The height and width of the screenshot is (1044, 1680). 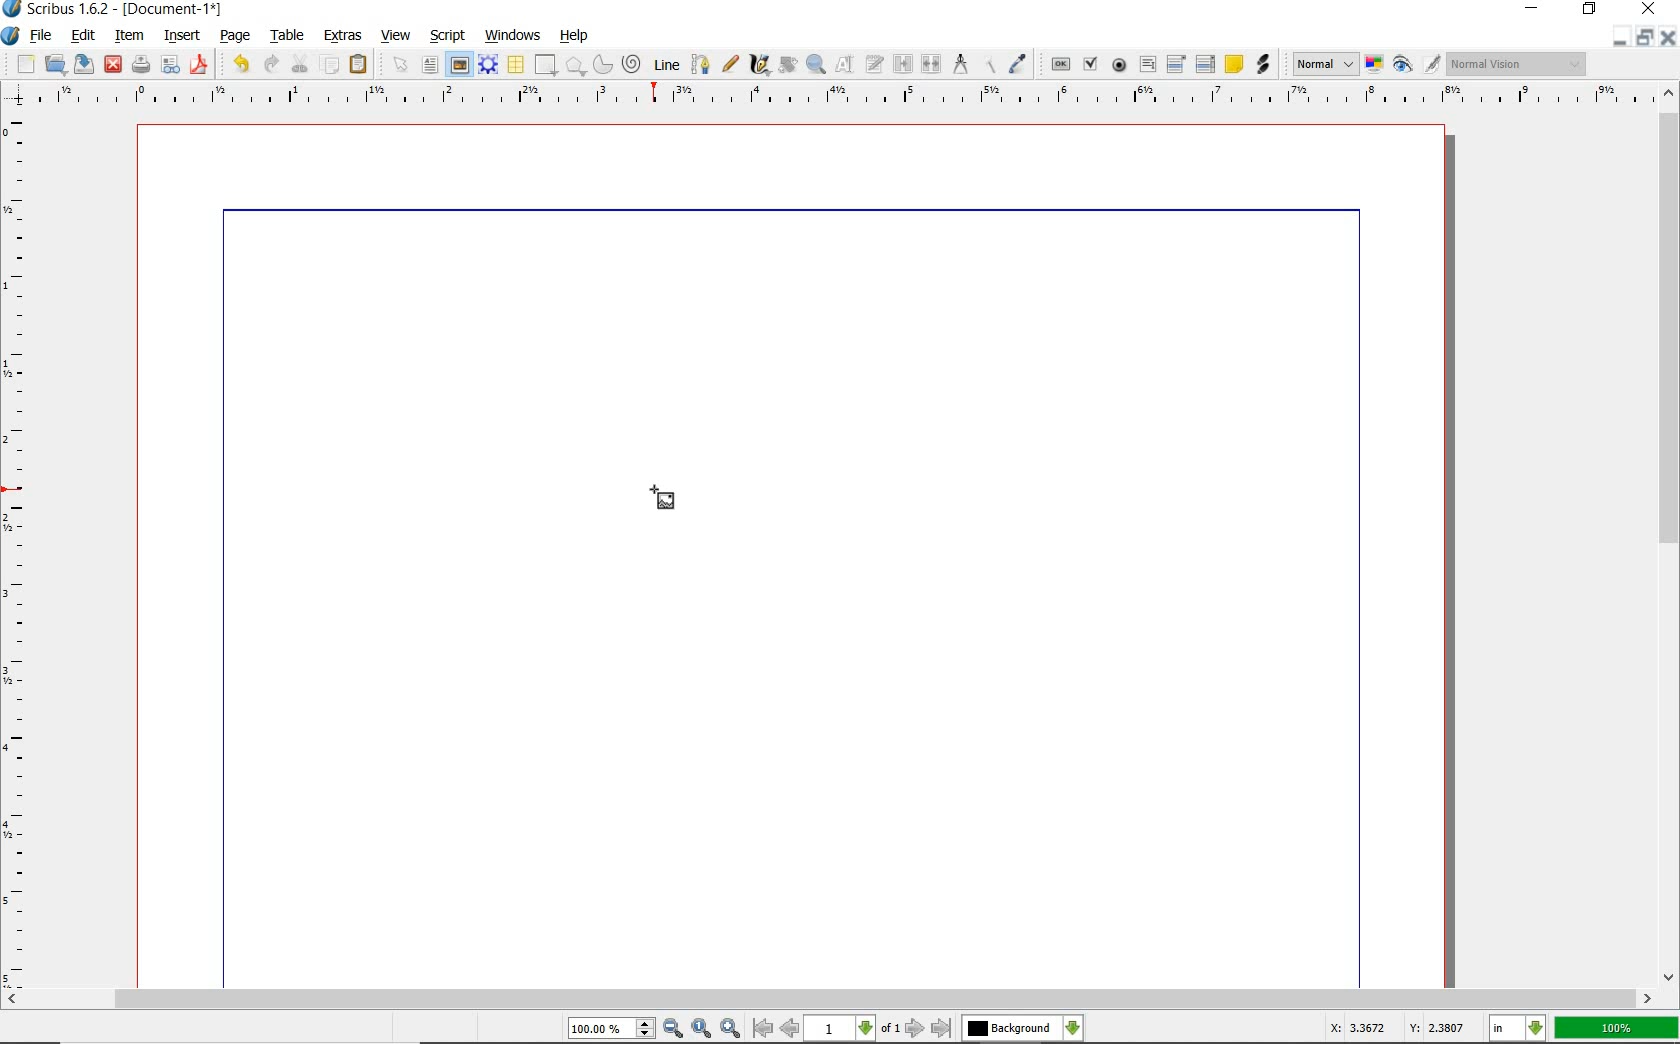 What do you see at coordinates (289, 37) in the screenshot?
I see `table` at bounding box center [289, 37].